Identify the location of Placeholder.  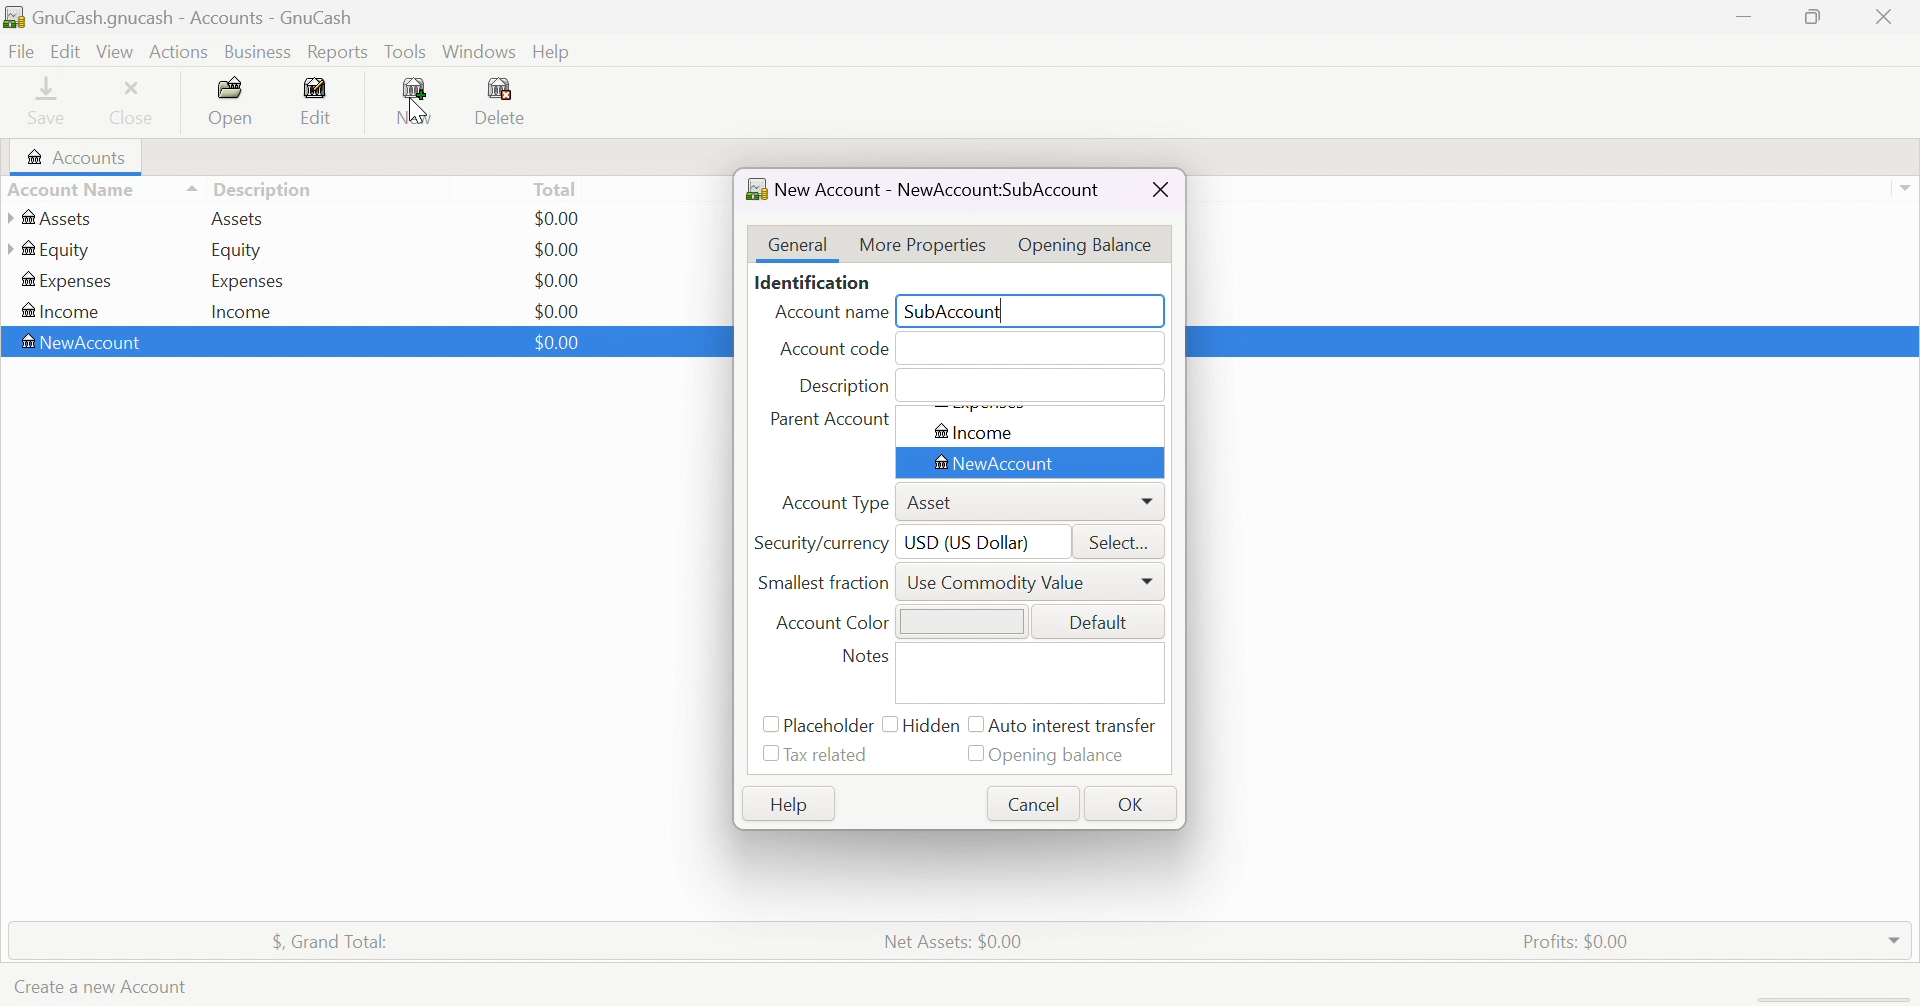
(831, 727).